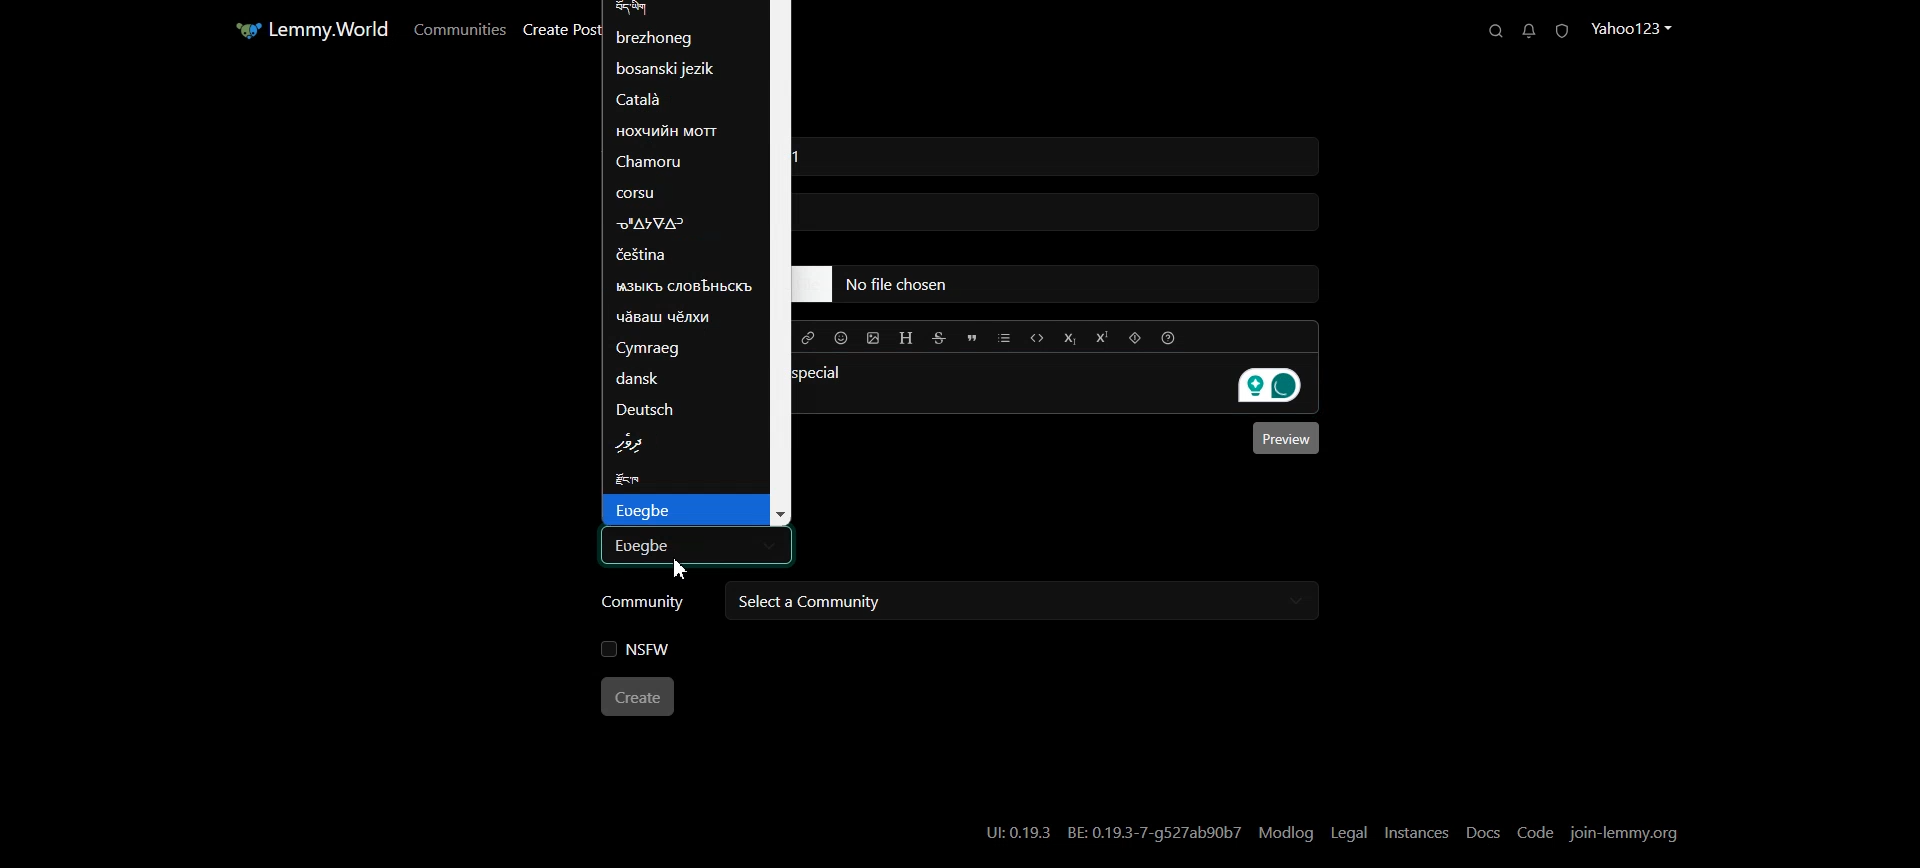  What do you see at coordinates (1637, 28) in the screenshot?
I see `Profile` at bounding box center [1637, 28].